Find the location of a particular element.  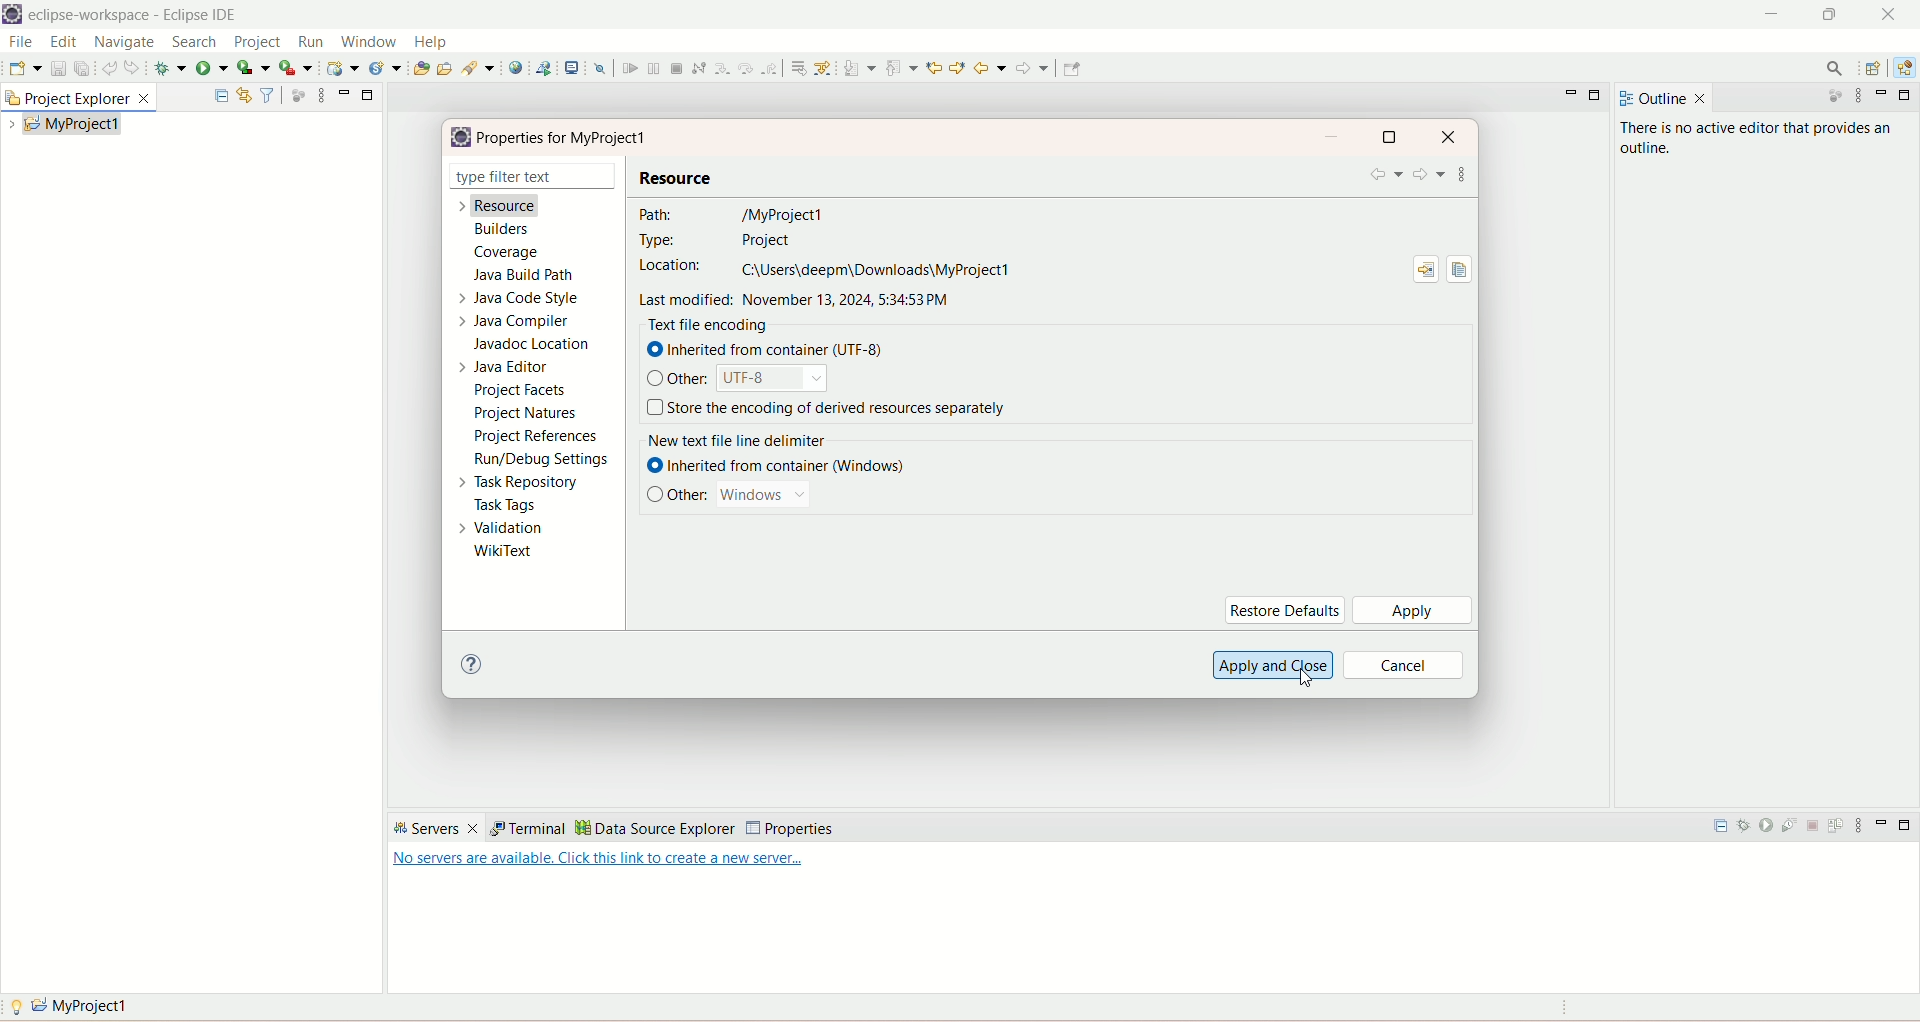

stop the server is located at coordinates (1816, 828).